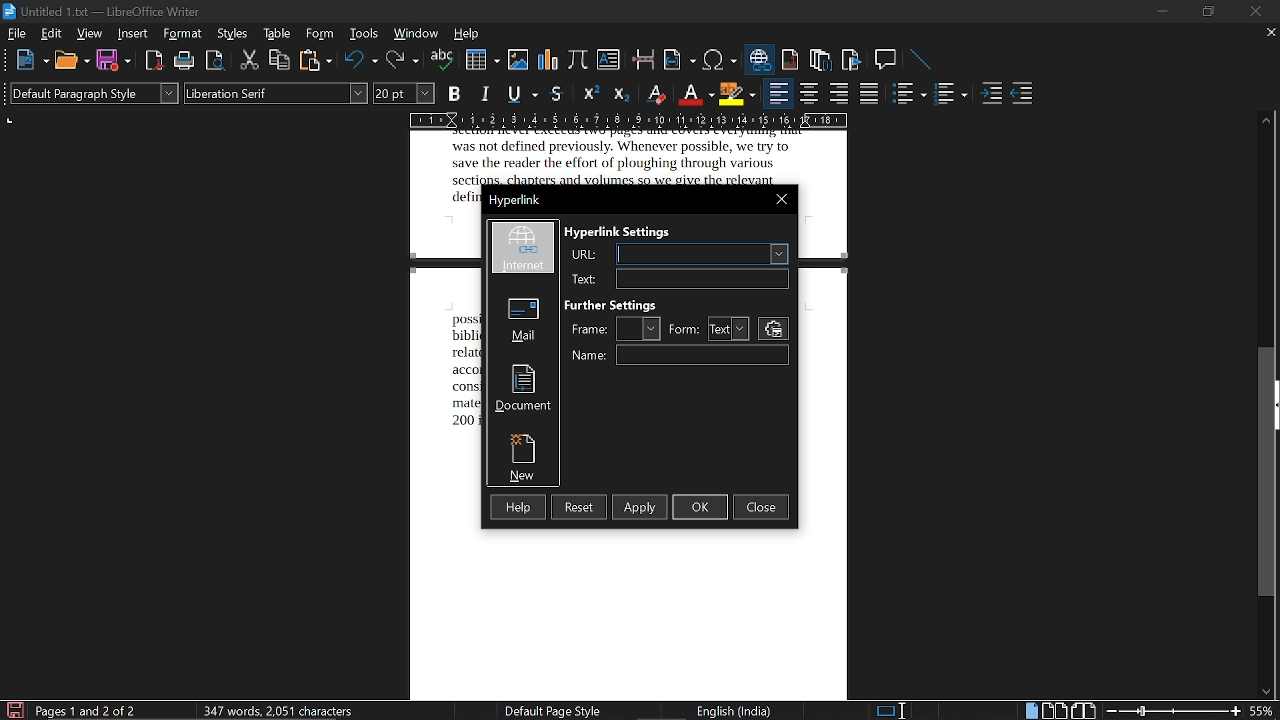 Image resolution: width=1280 pixels, height=720 pixels. I want to click on format, so click(183, 34).